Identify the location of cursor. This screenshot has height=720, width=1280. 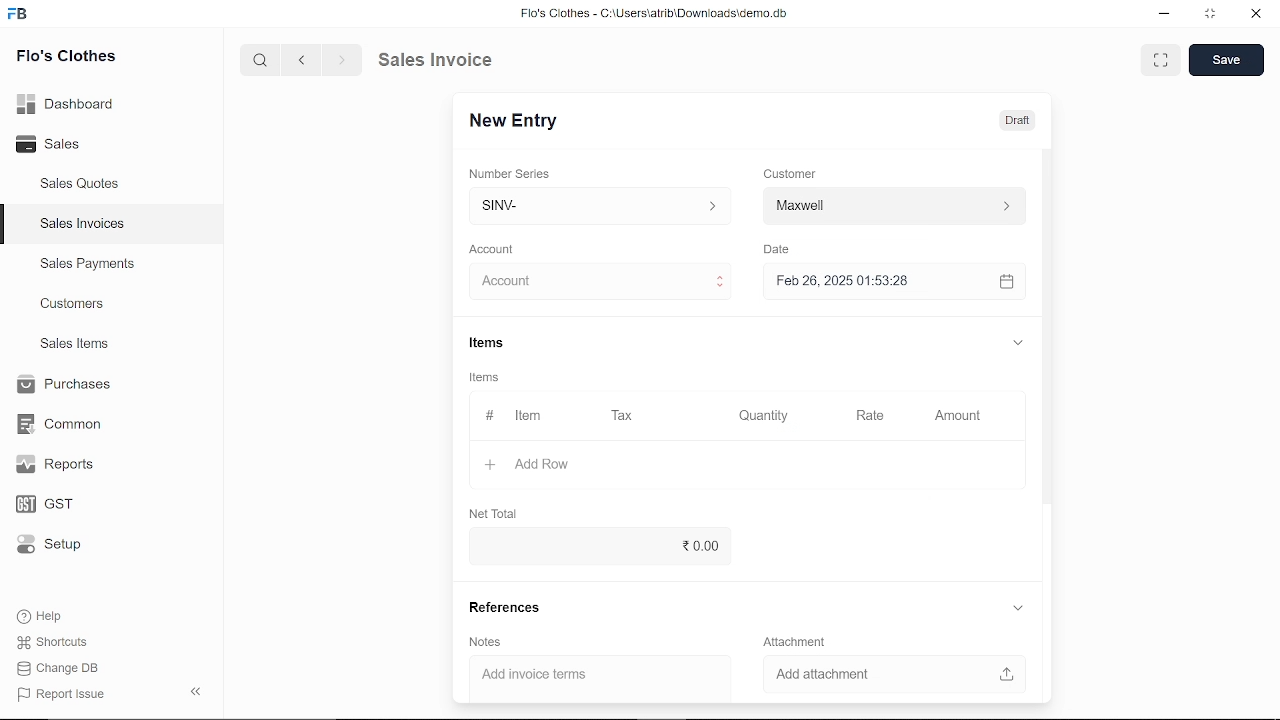
(507, 280).